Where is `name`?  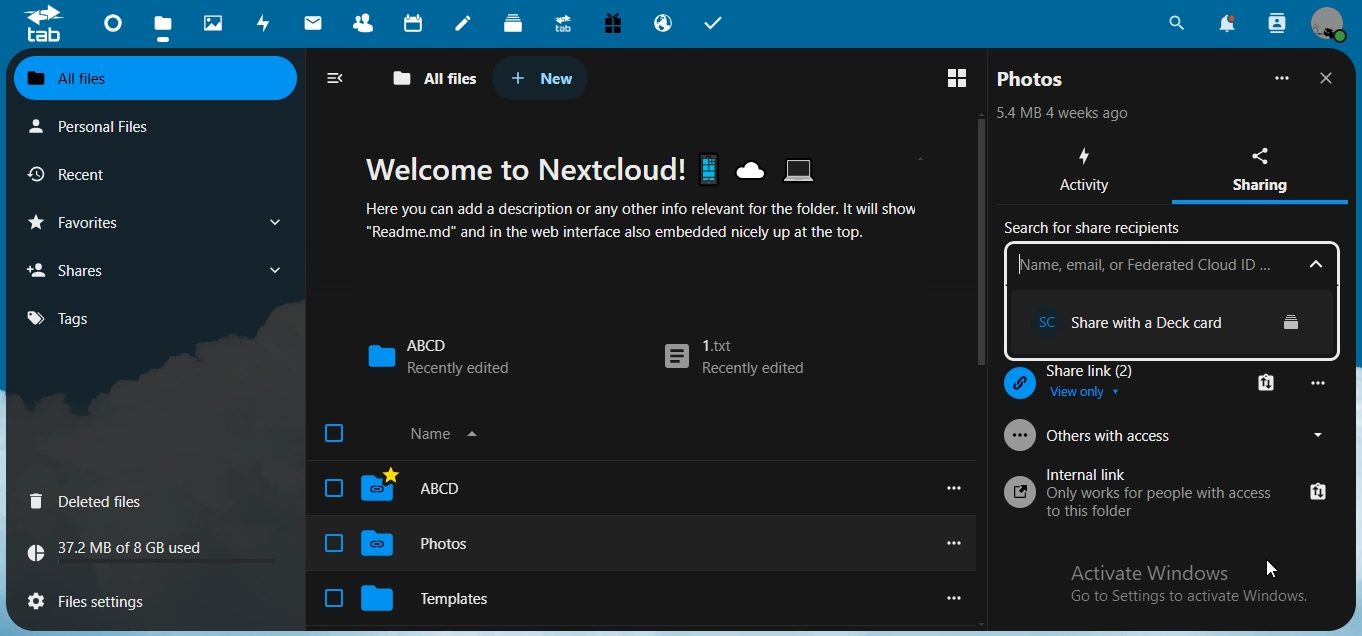 name is located at coordinates (410, 437).